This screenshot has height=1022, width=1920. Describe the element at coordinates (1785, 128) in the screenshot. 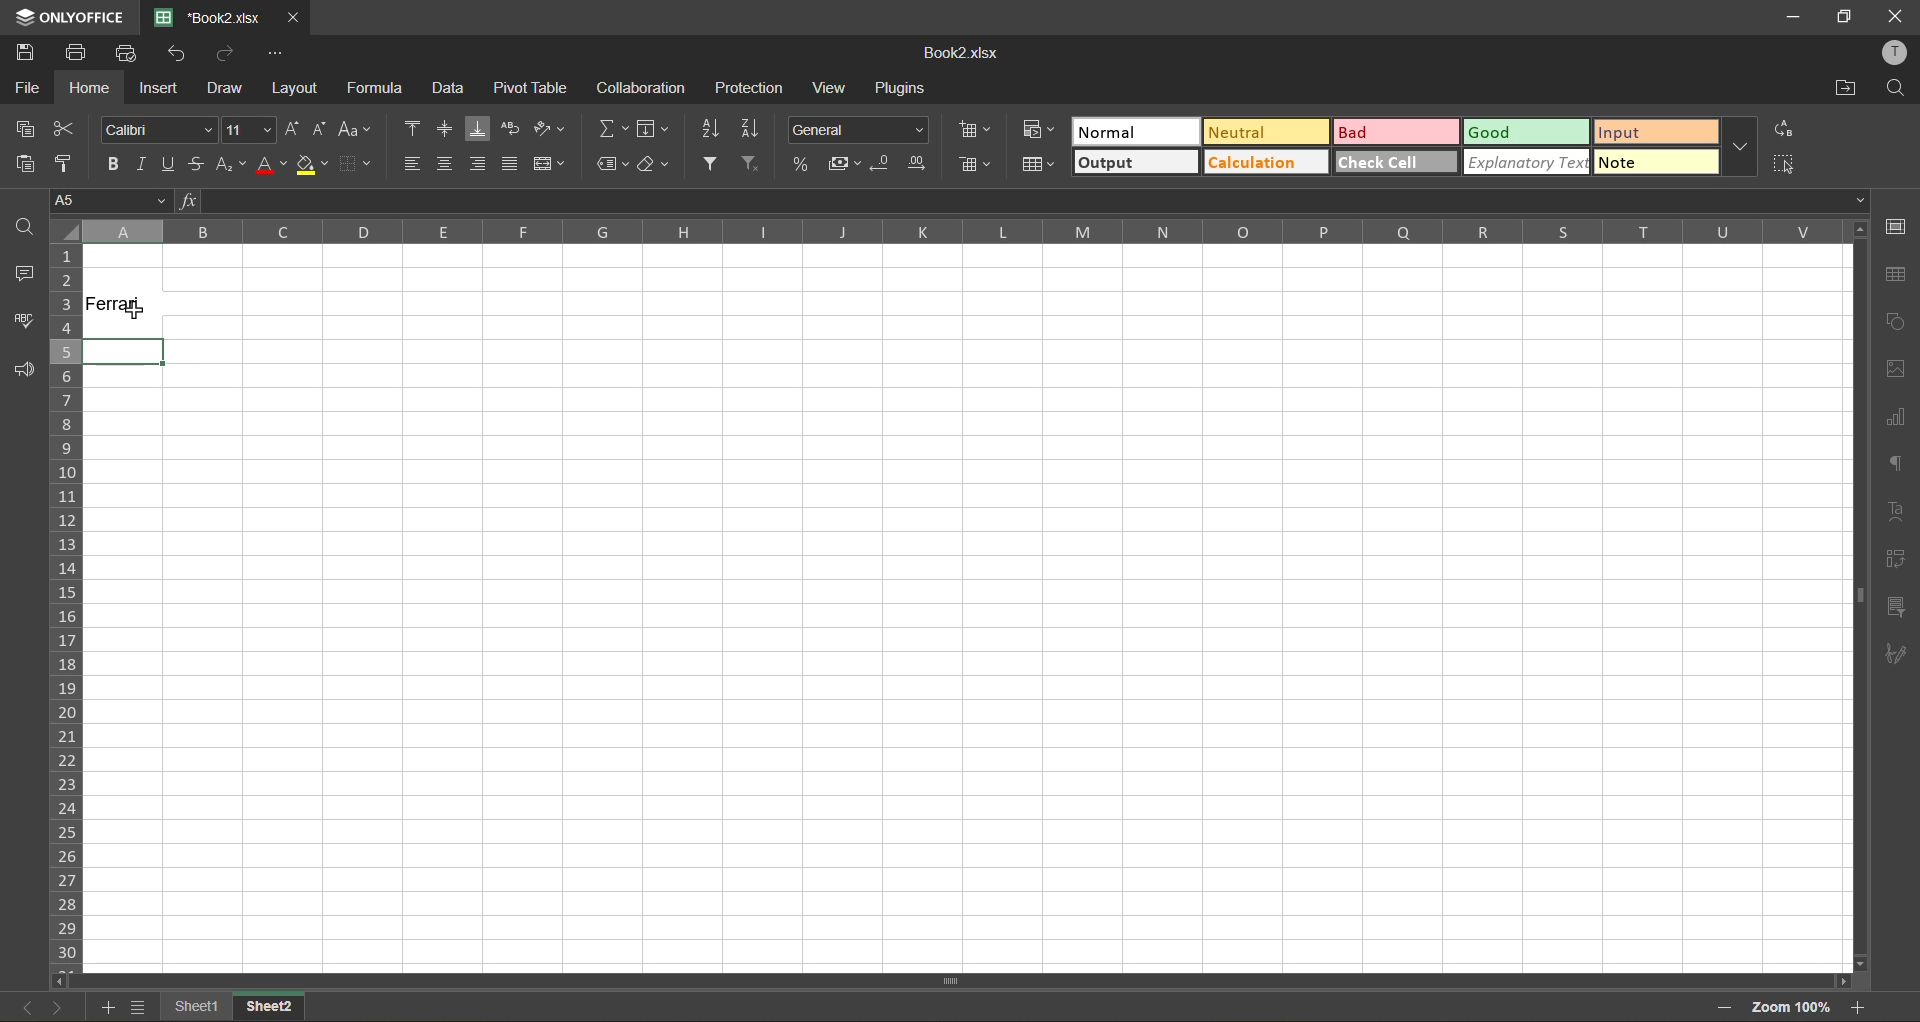

I see `replace` at that location.